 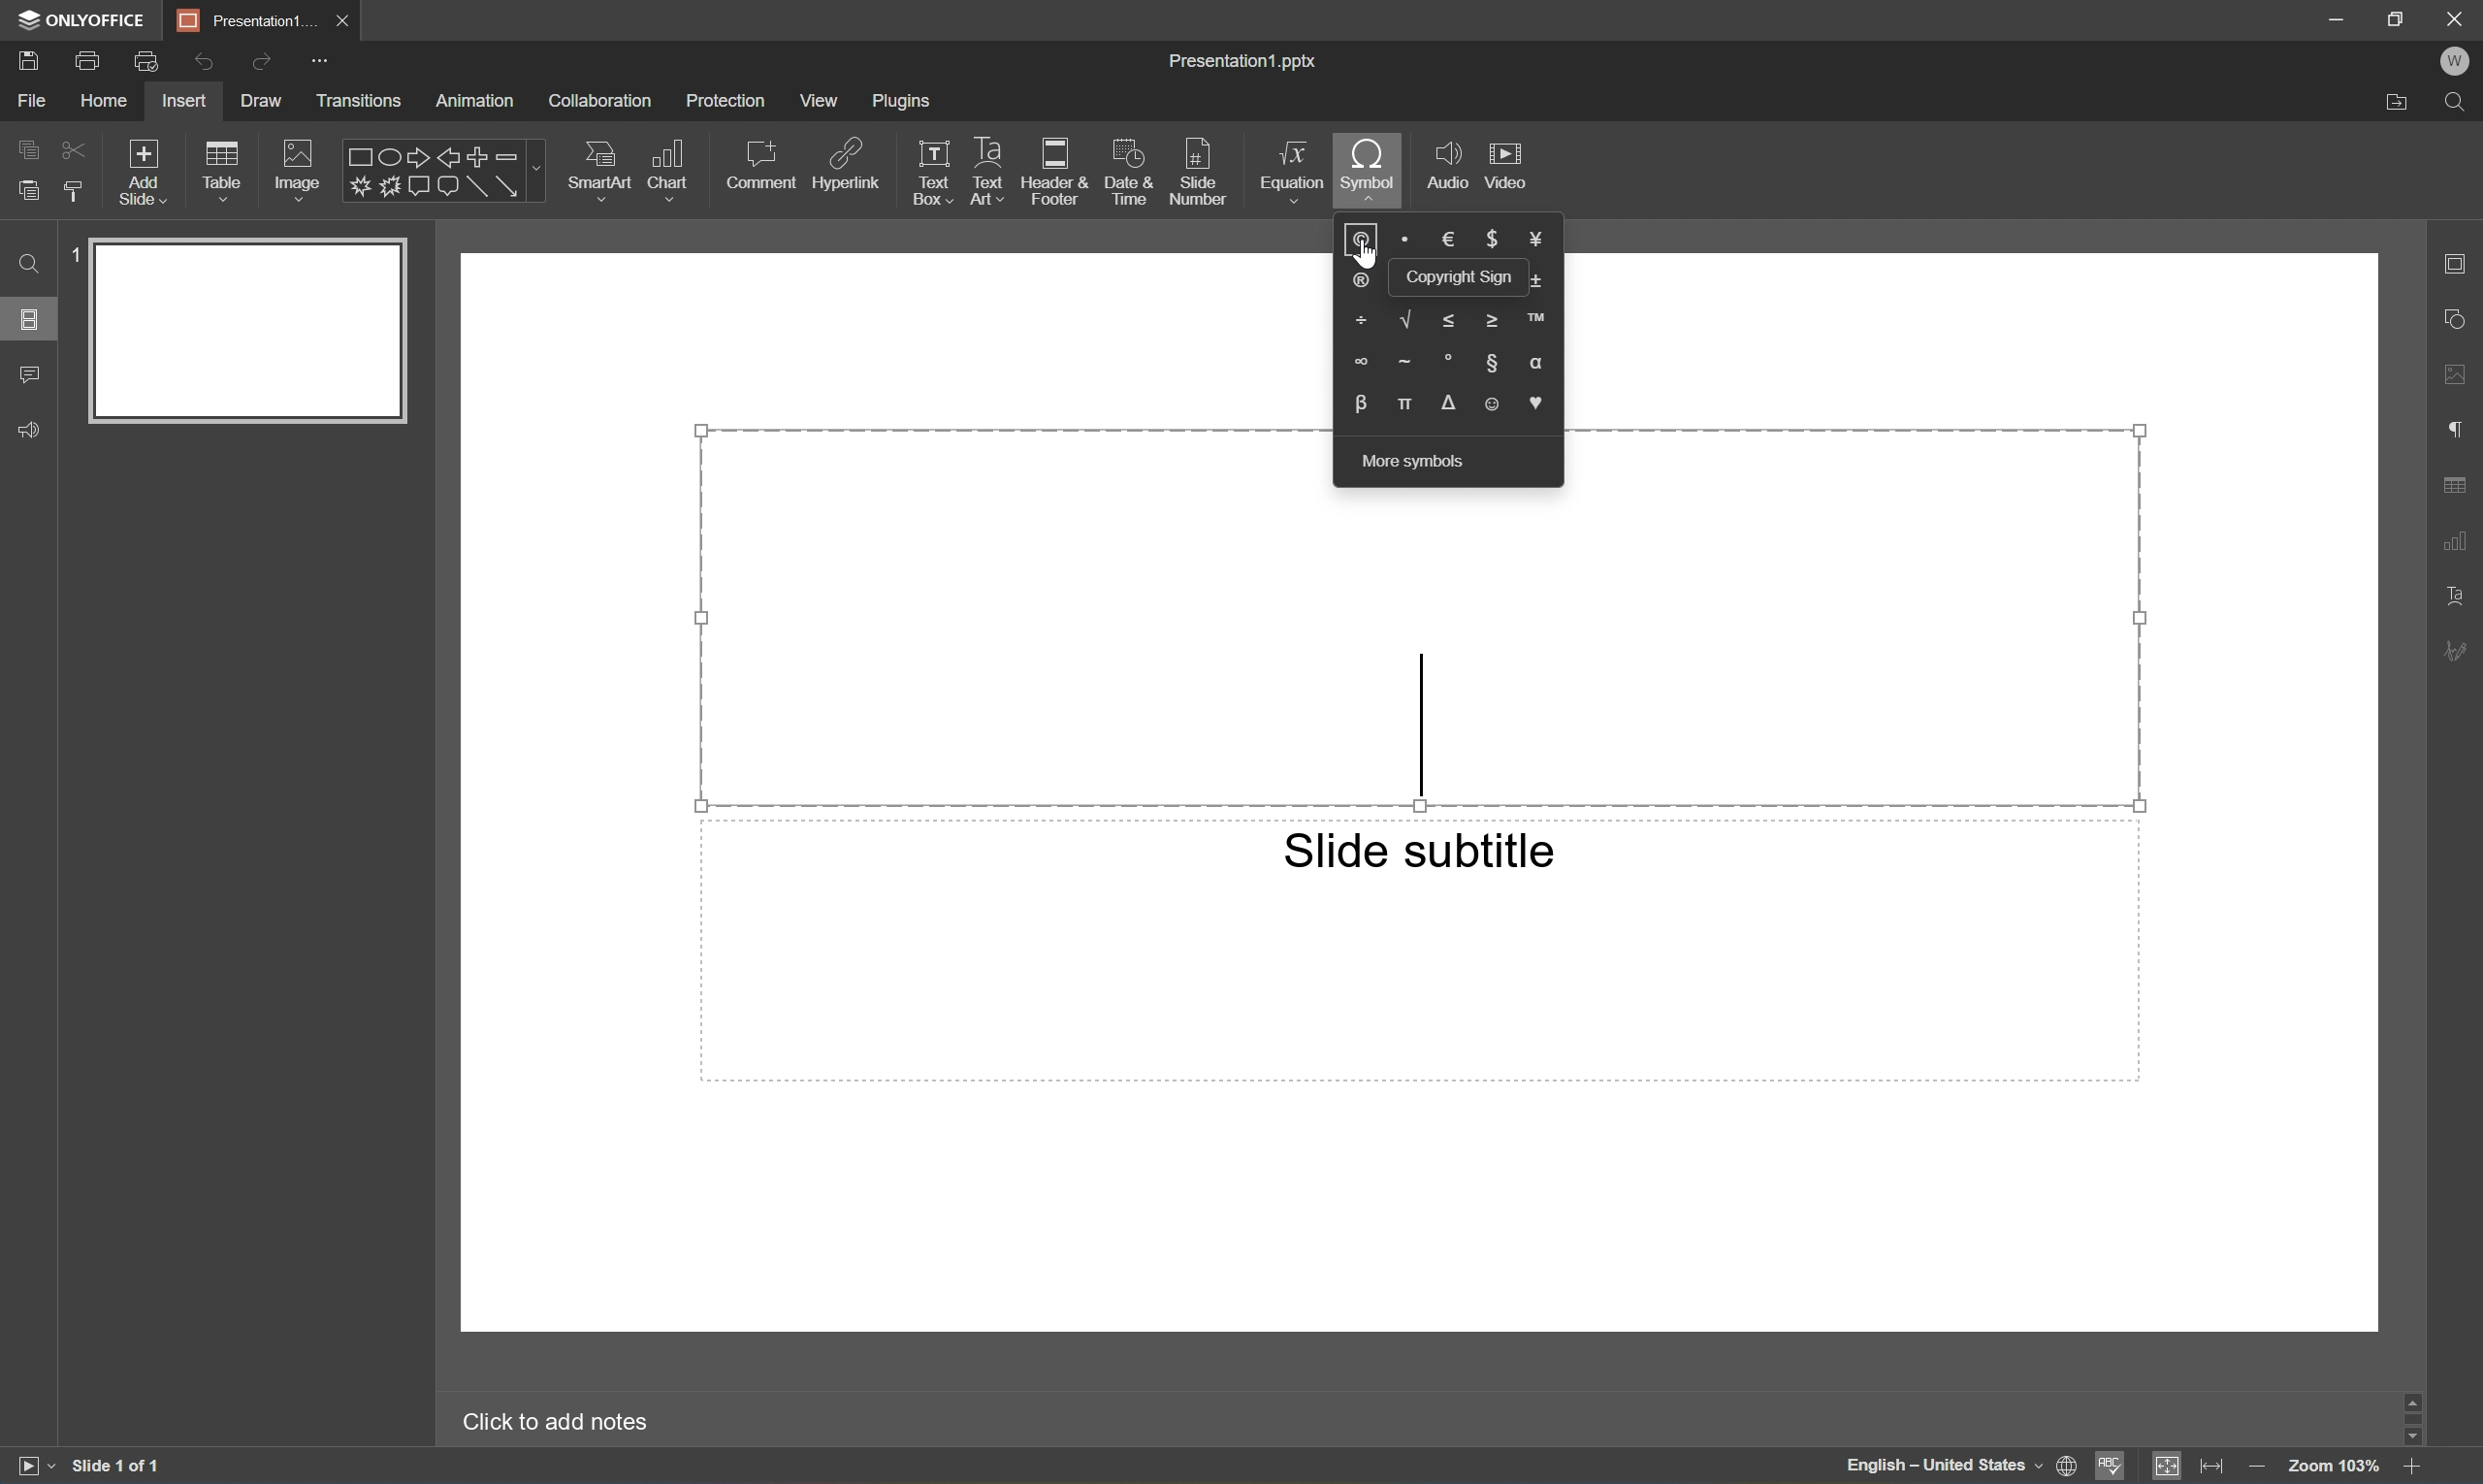 What do you see at coordinates (2458, 651) in the screenshot?
I see `Signature settings` at bounding box center [2458, 651].